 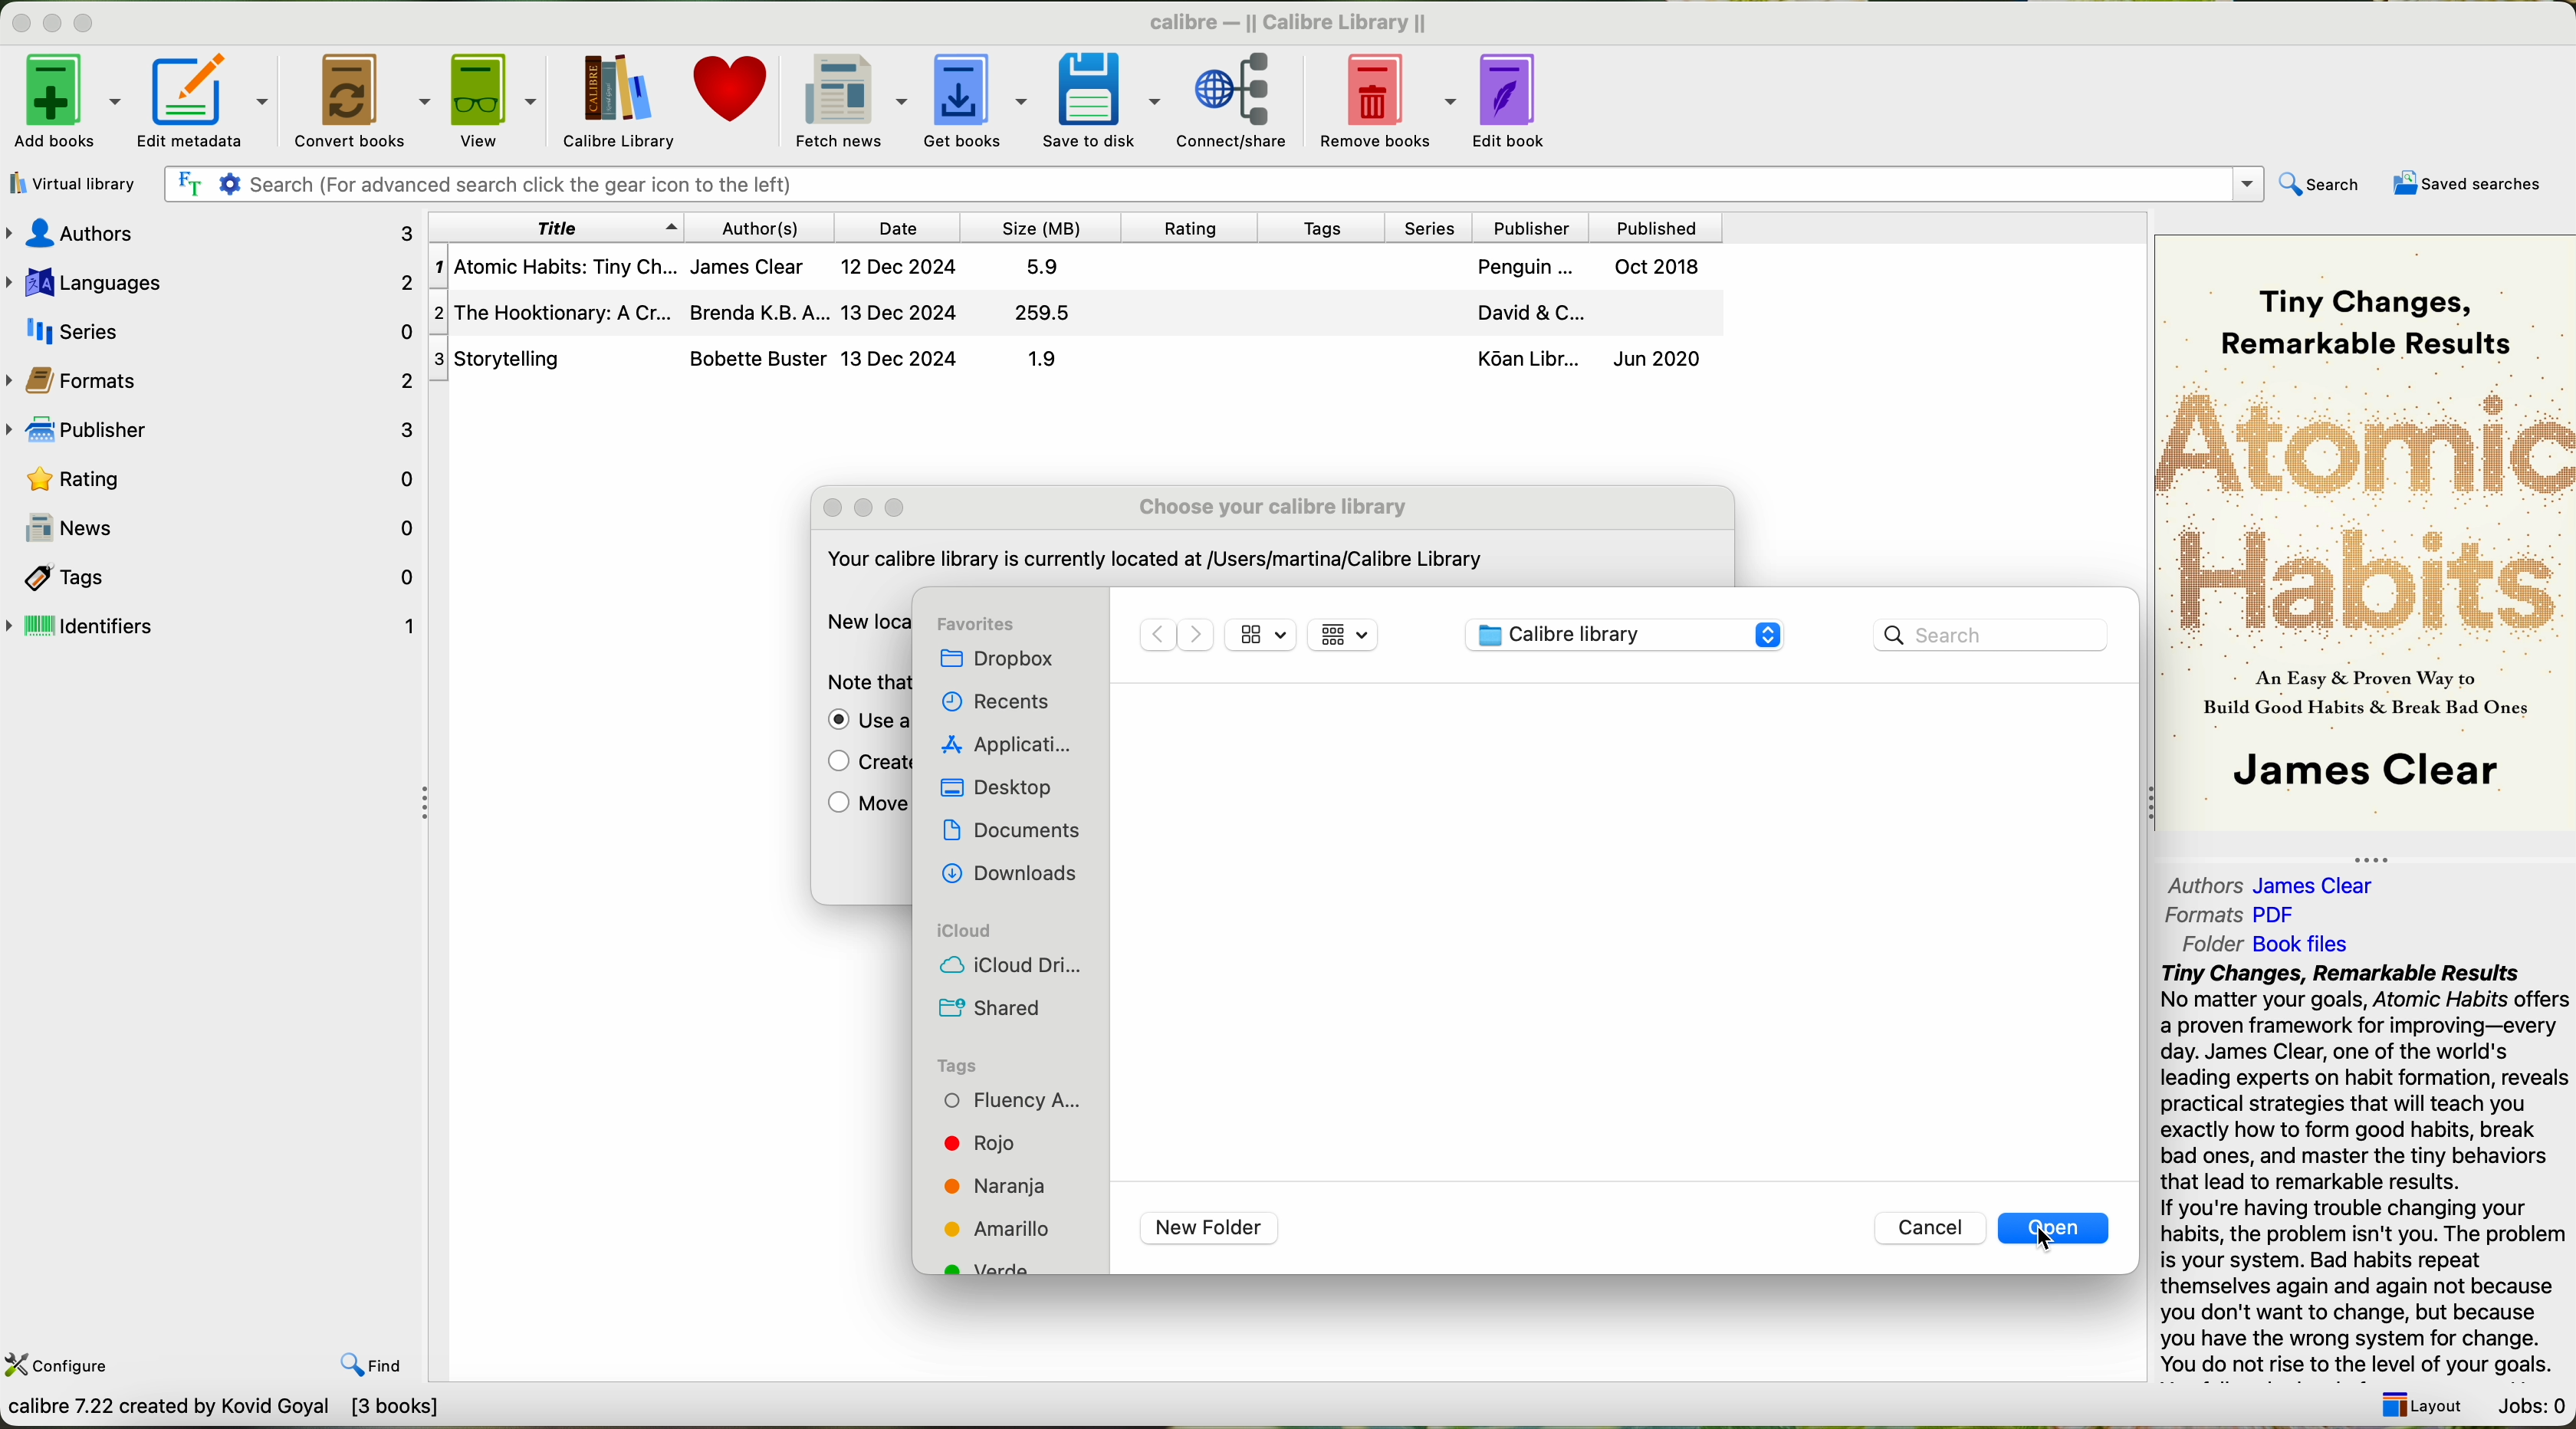 What do you see at coordinates (620, 98) in the screenshot?
I see `Caliber Library` at bounding box center [620, 98].